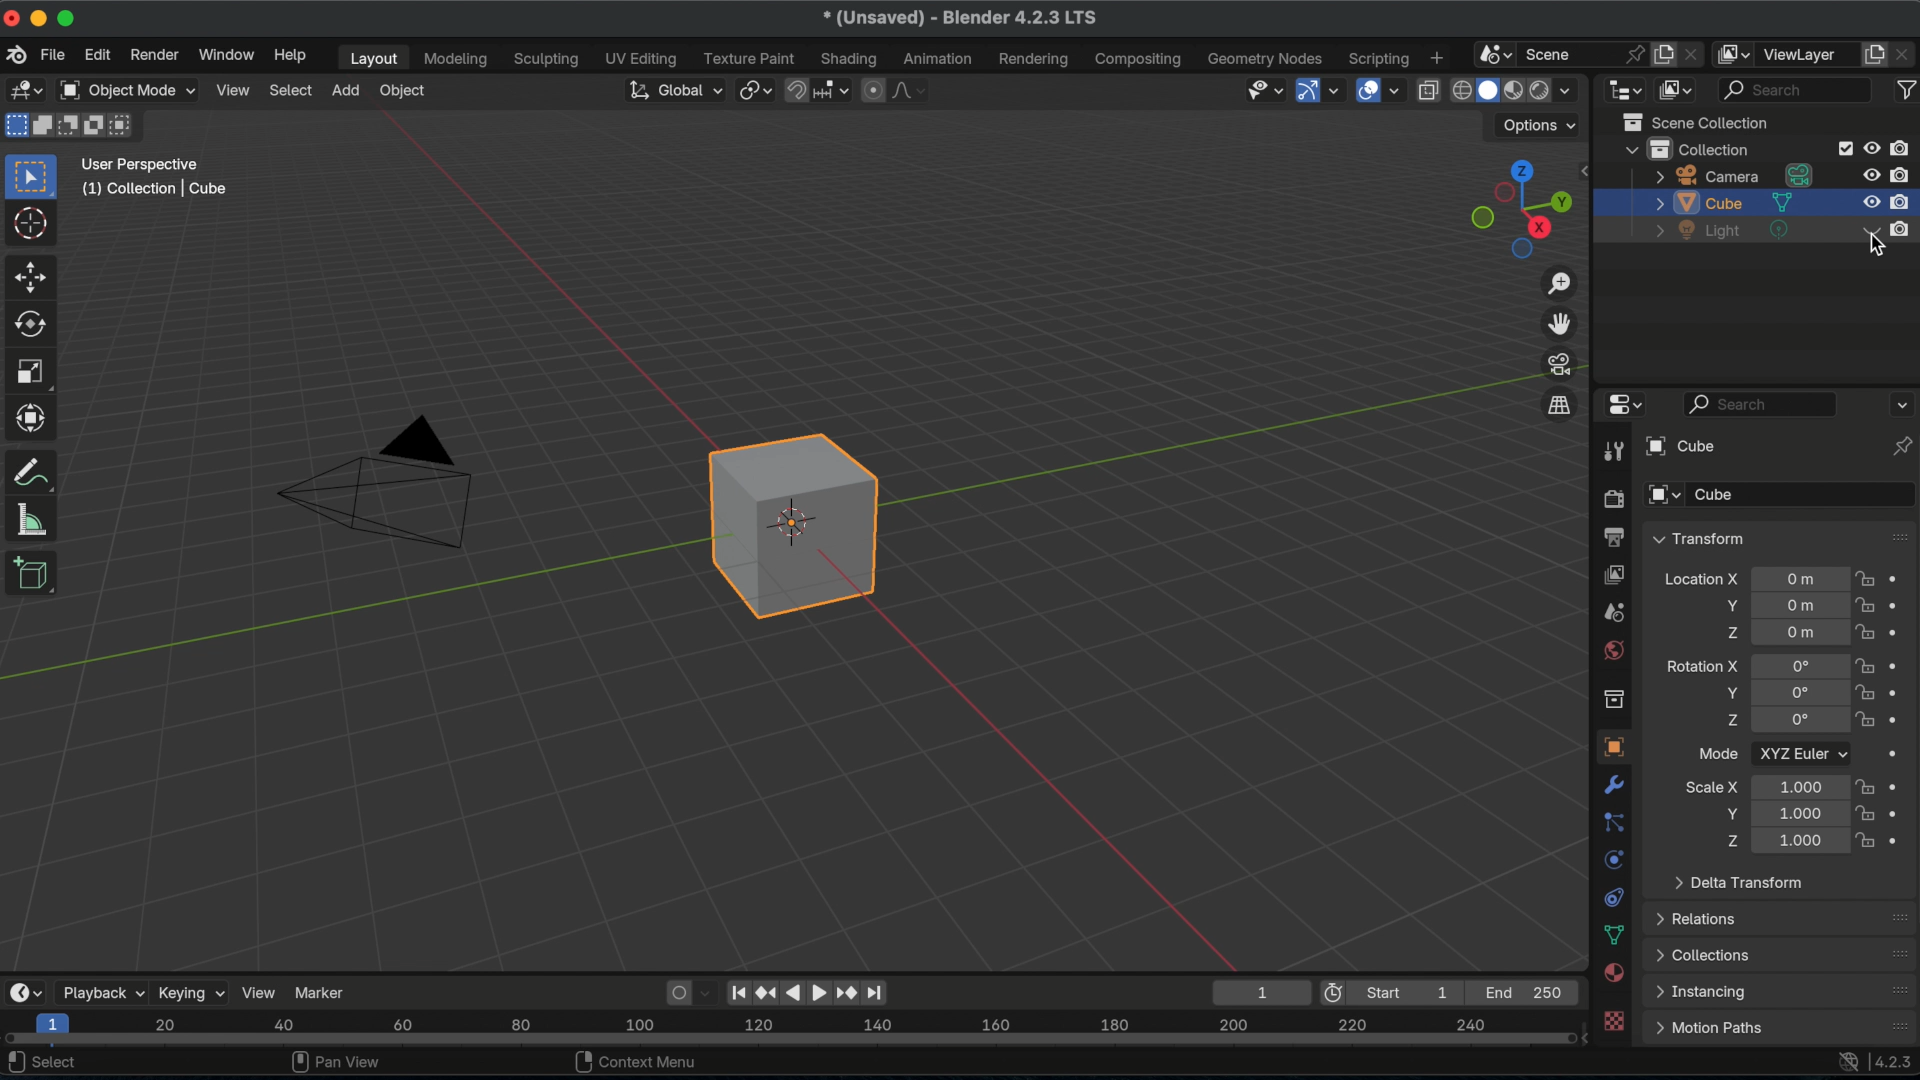 This screenshot has height=1080, width=1920. I want to click on delectability and visibility, so click(1262, 89).